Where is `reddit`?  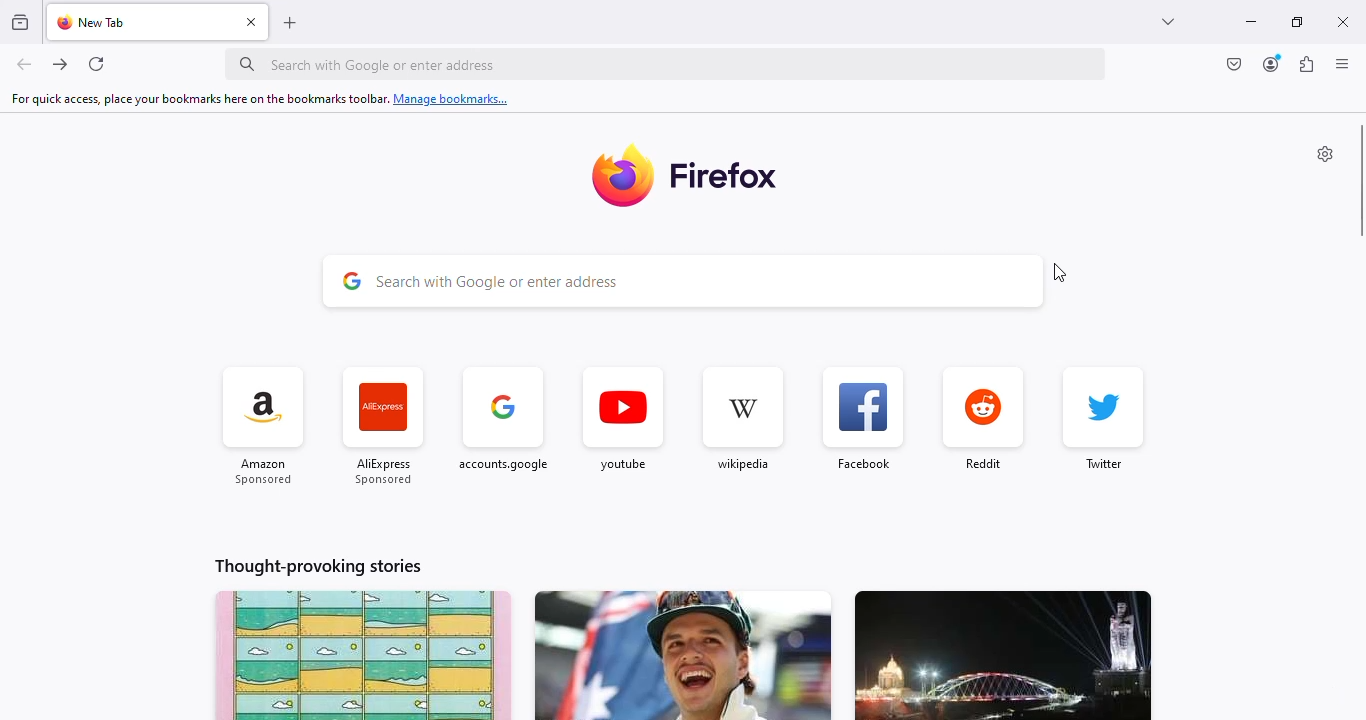 reddit is located at coordinates (983, 421).